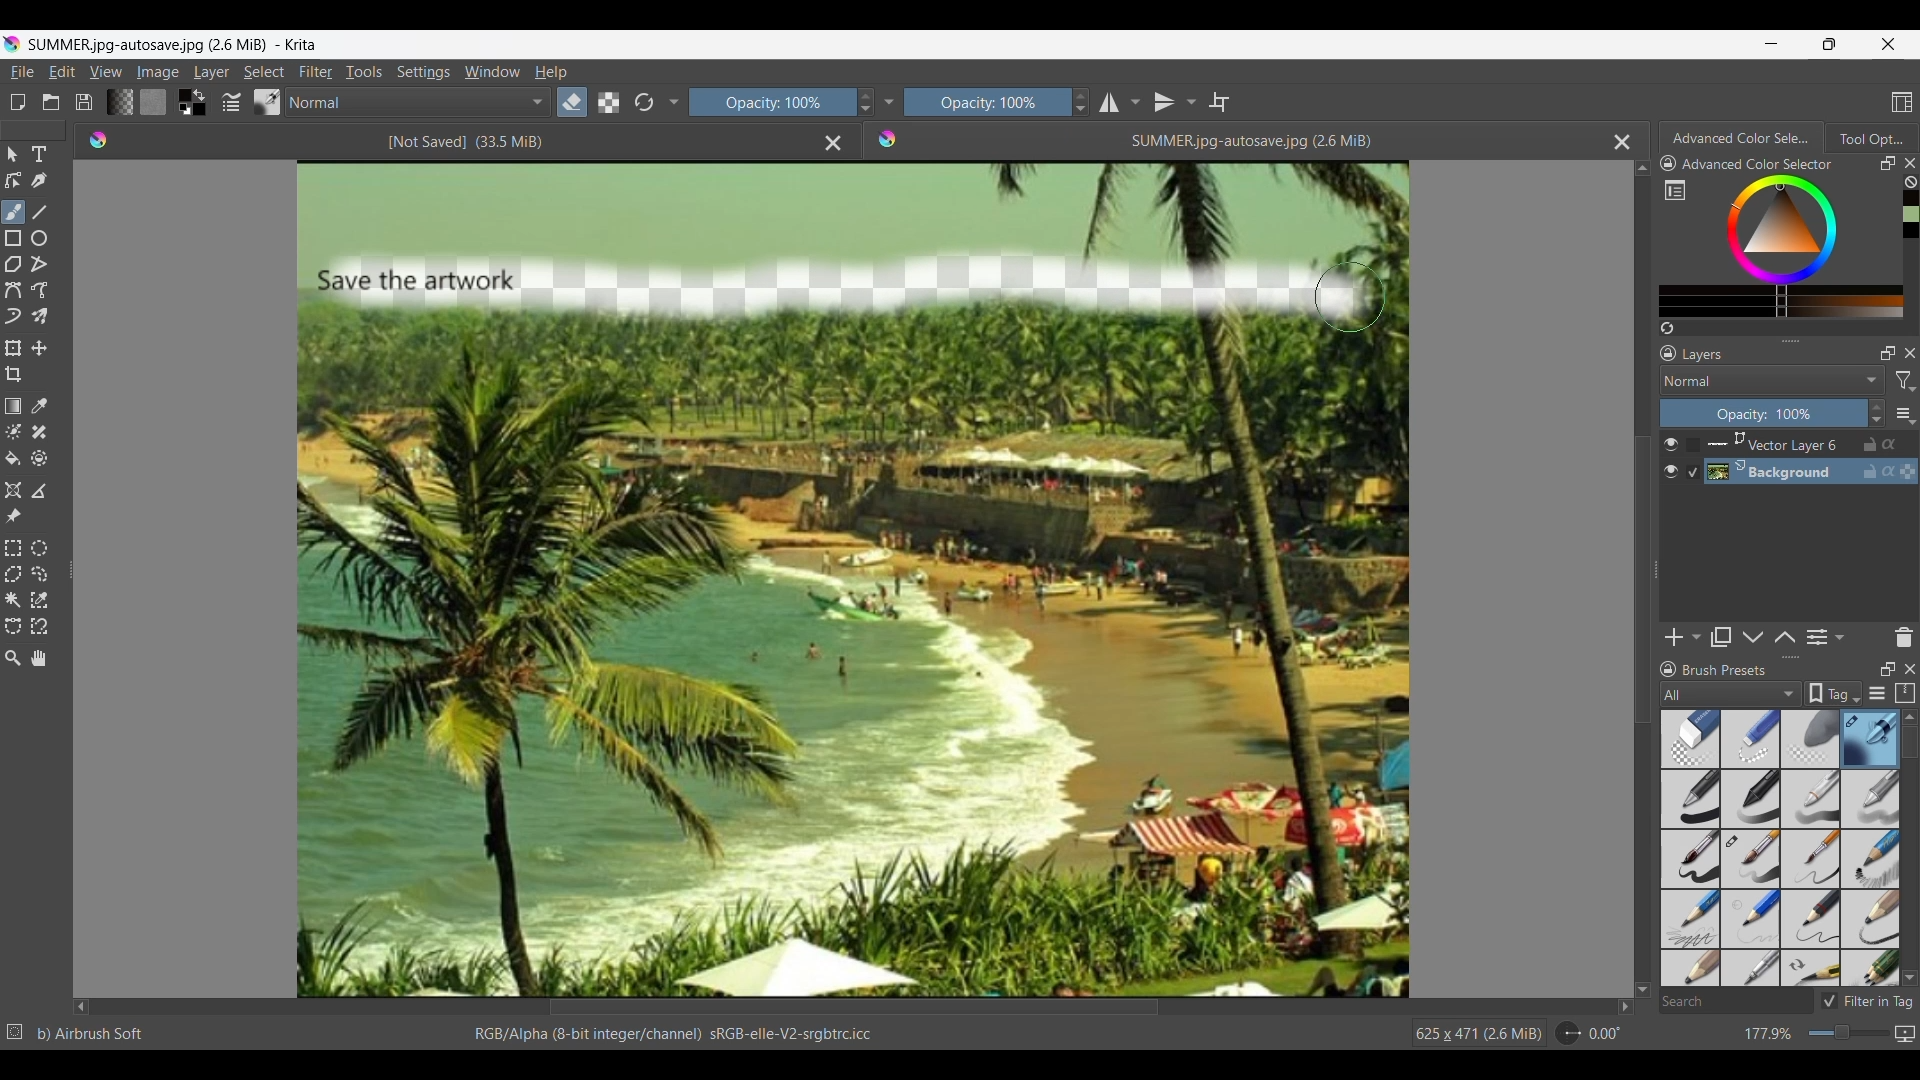 The height and width of the screenshot is (1080, 1920). What do you see at coordinates (1770, 1034) in the screenshot?
I see `177.9%` at bounding box center [1770, 1034].